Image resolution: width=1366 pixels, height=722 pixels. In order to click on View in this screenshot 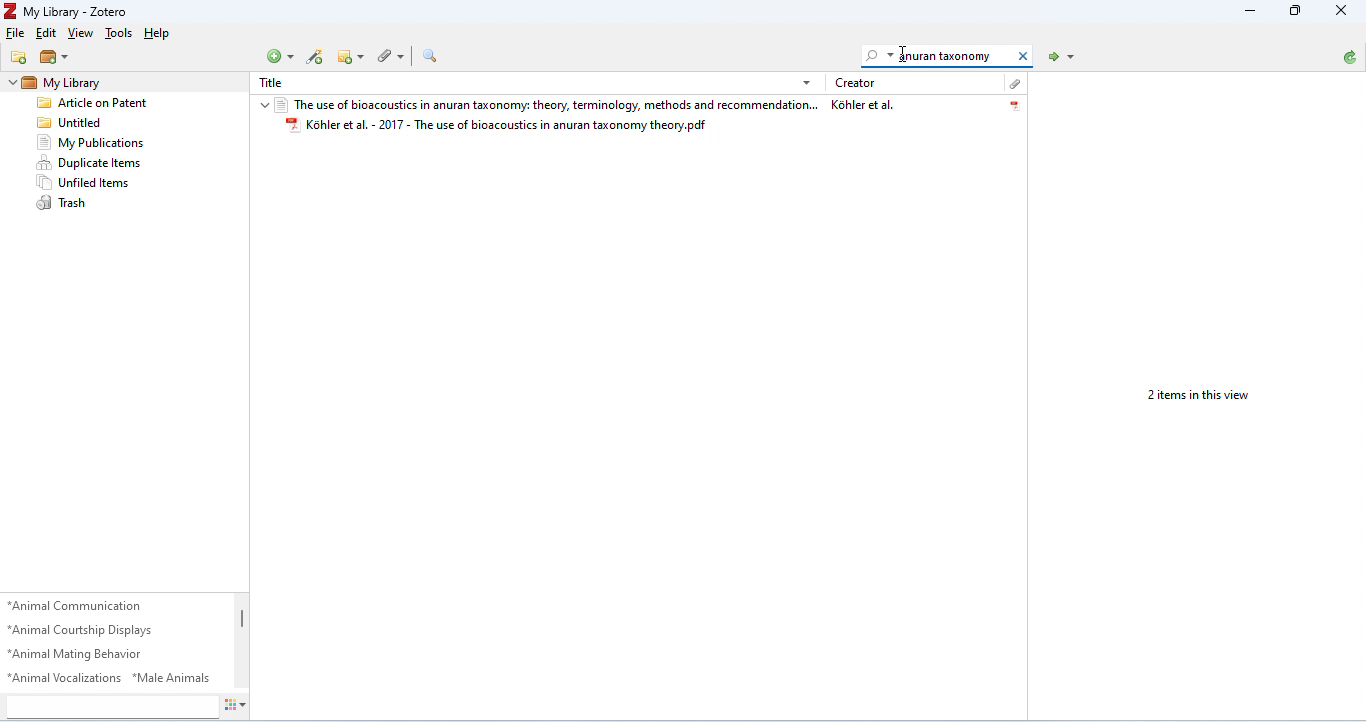, I will do `click(83, 32)`.